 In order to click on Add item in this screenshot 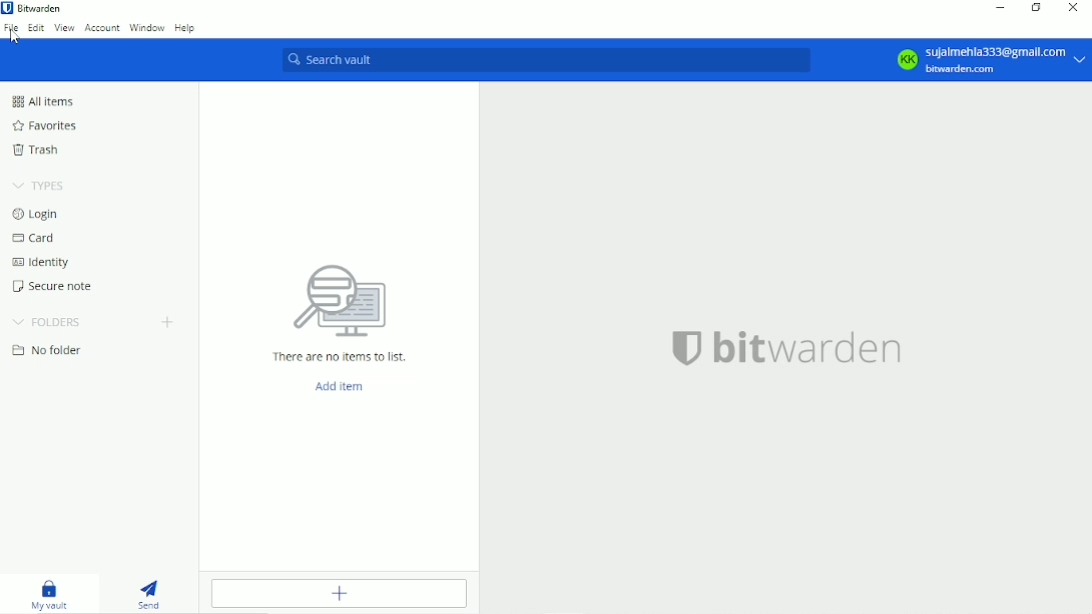, I will do `click(339, 594)`.